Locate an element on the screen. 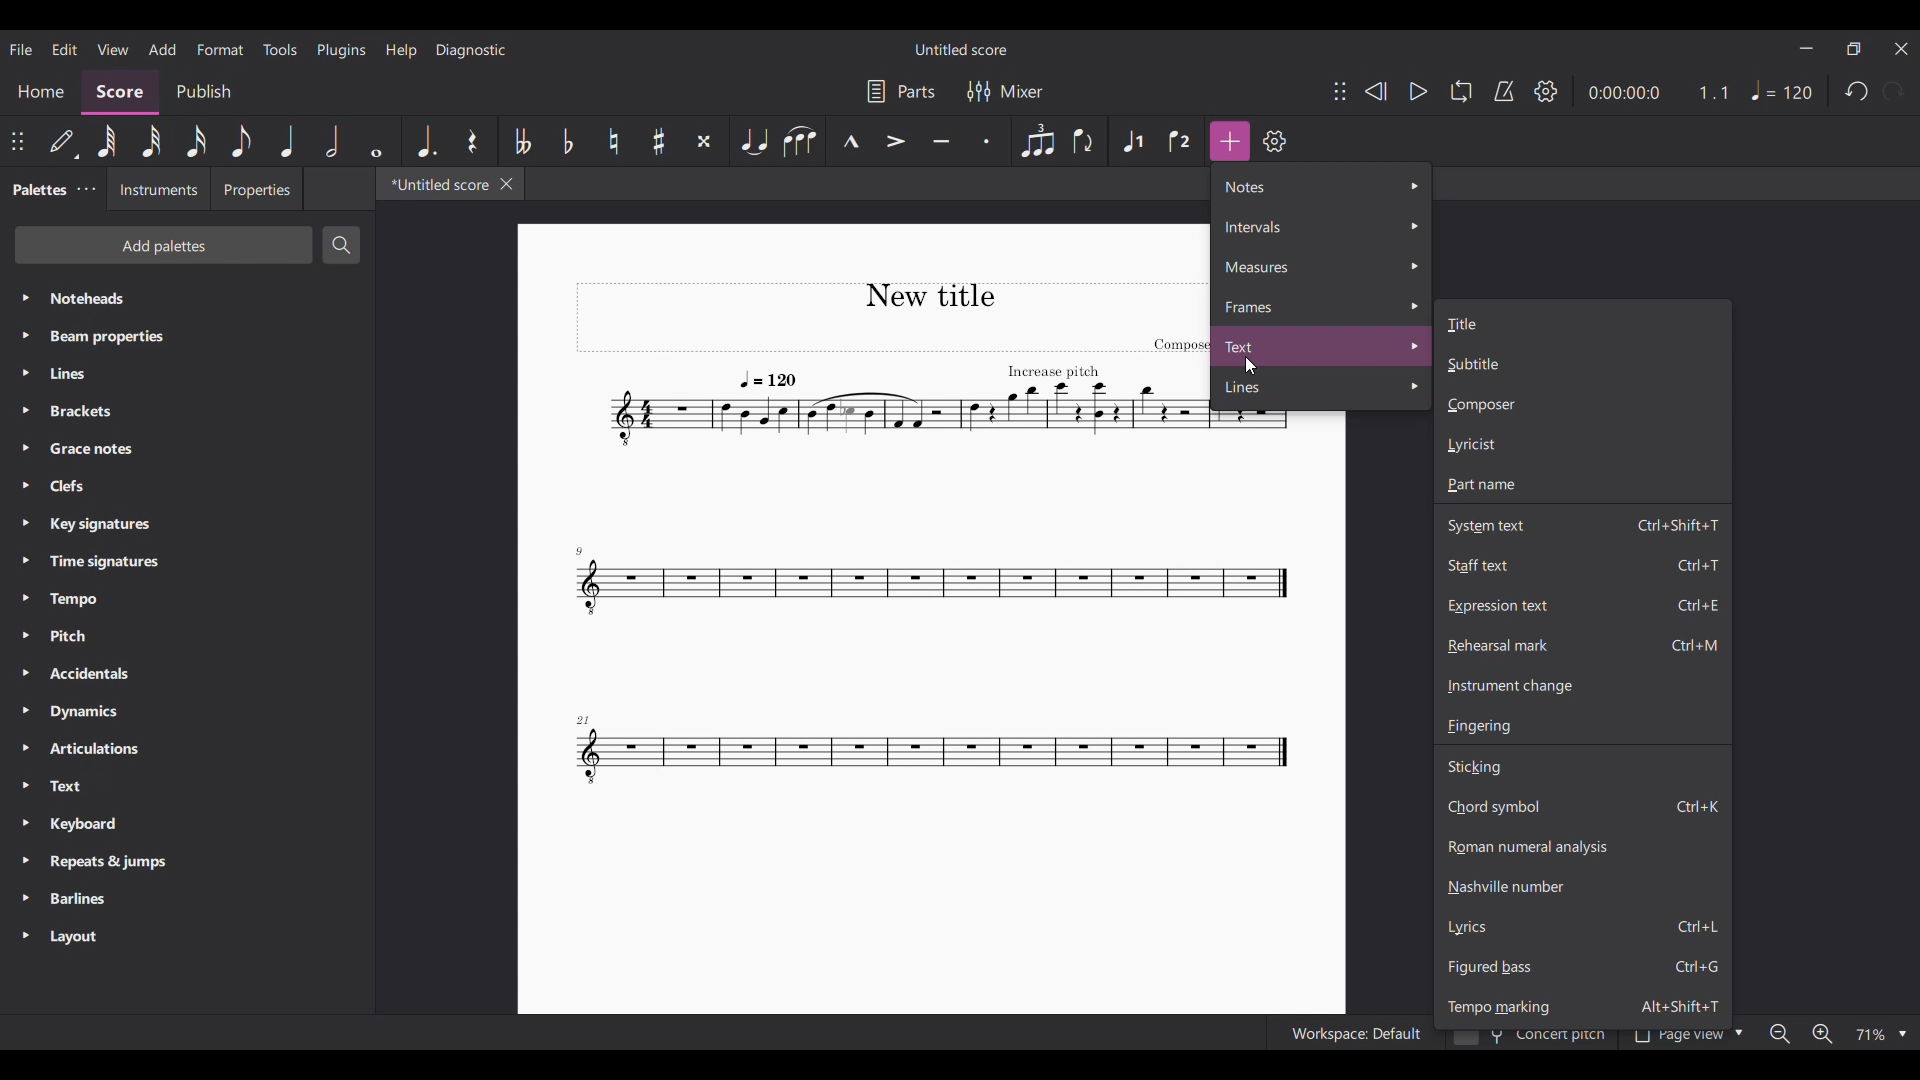  Note options is located at coordinates (1322, 186).